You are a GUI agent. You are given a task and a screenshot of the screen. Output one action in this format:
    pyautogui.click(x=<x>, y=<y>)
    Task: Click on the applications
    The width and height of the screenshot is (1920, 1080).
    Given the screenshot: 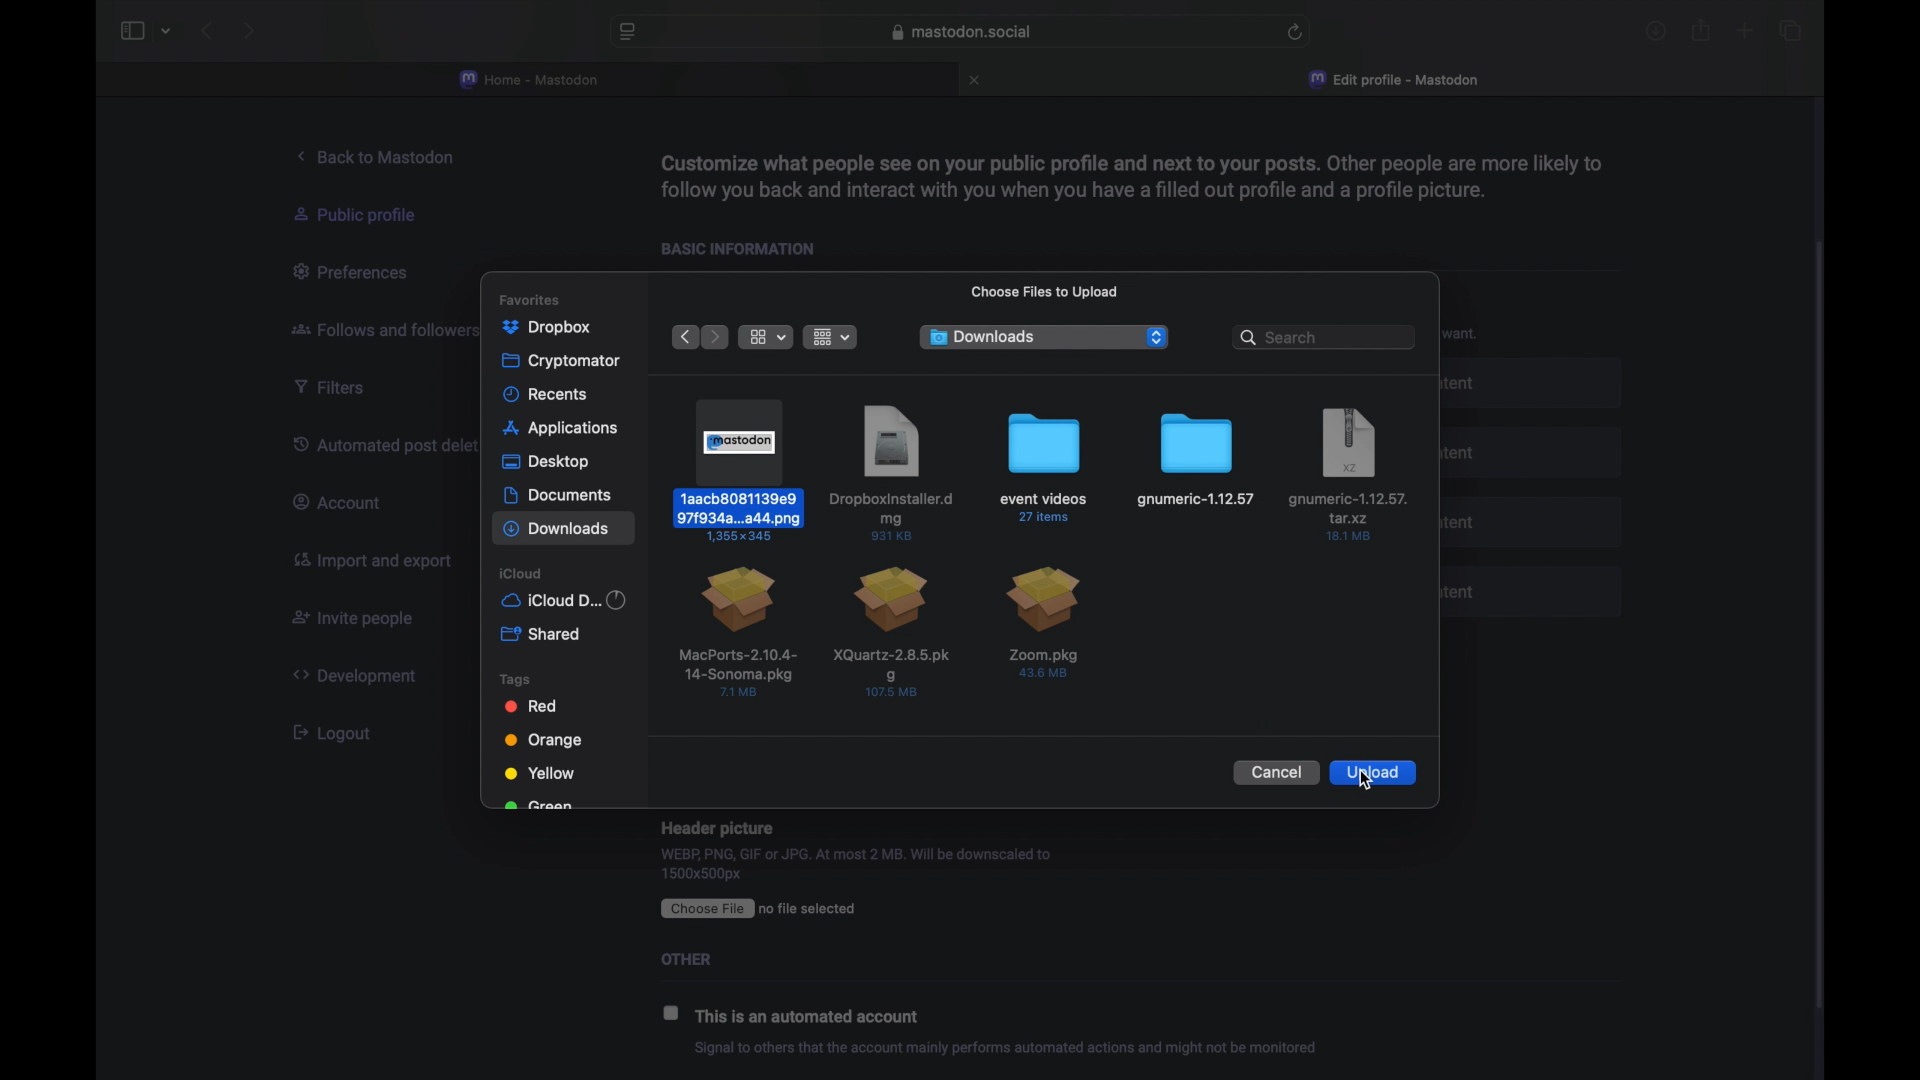 What is the action you would take?
    pyautogui.click(x=562, y=428)
    